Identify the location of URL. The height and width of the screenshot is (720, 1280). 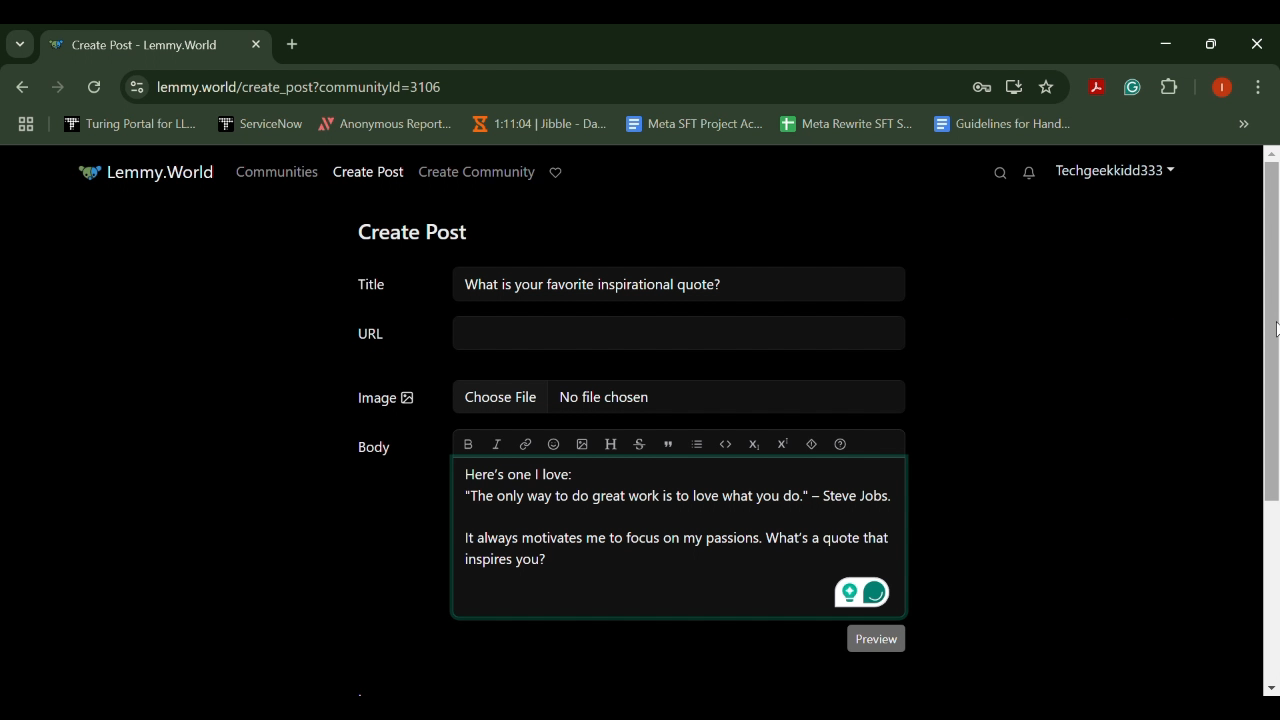
(630, 334).